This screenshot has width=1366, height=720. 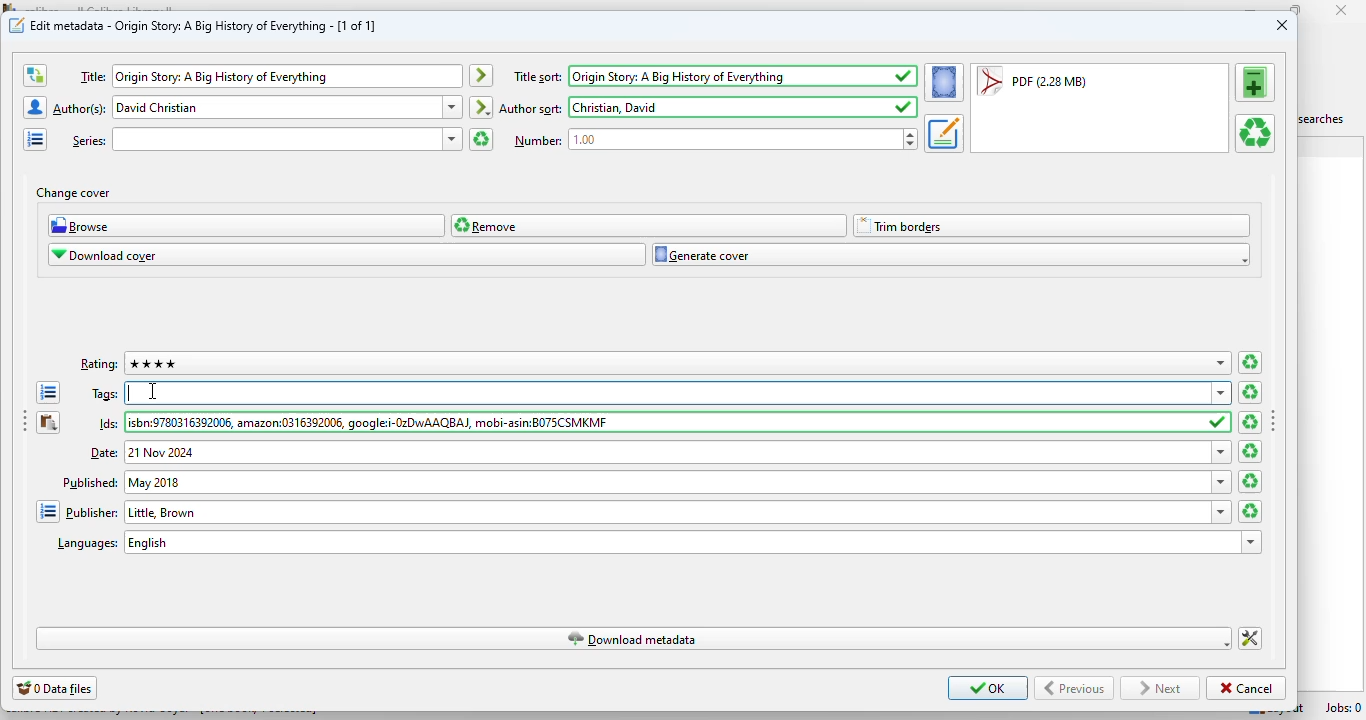 I want to click on change how calibre downloads metadata, so click(x=1250, y=639).